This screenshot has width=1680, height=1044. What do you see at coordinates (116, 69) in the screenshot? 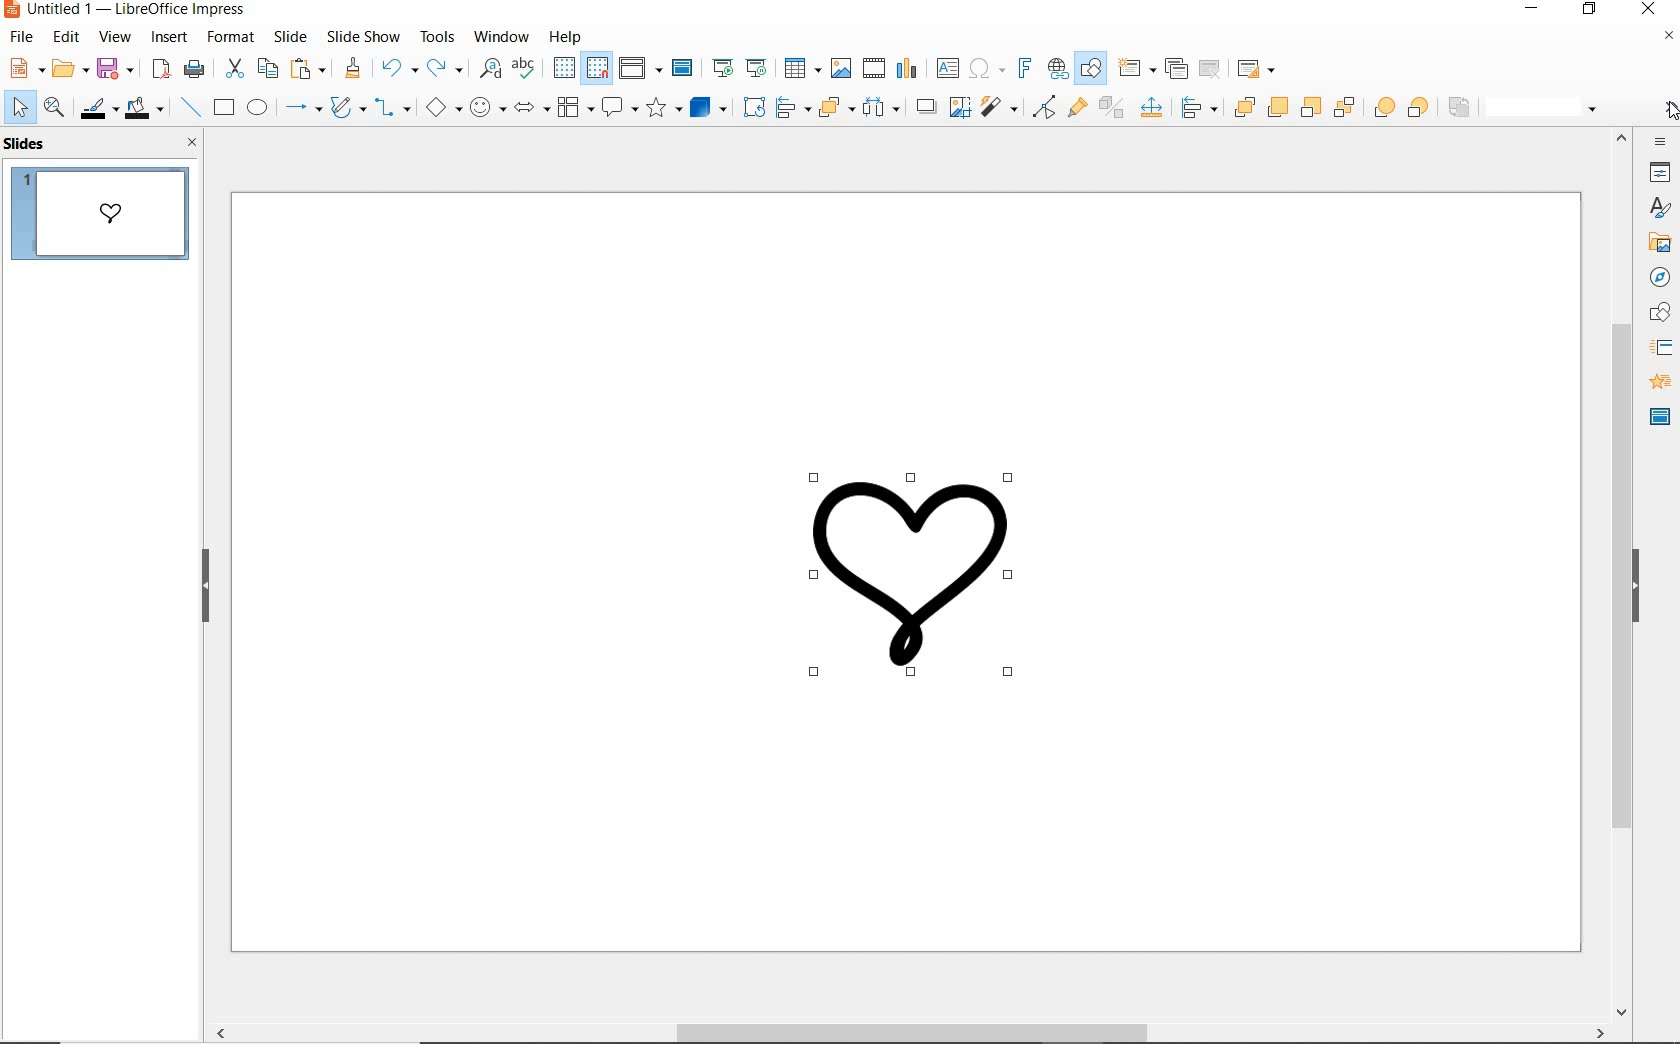
I see `save` at bounding box center [116, 69].